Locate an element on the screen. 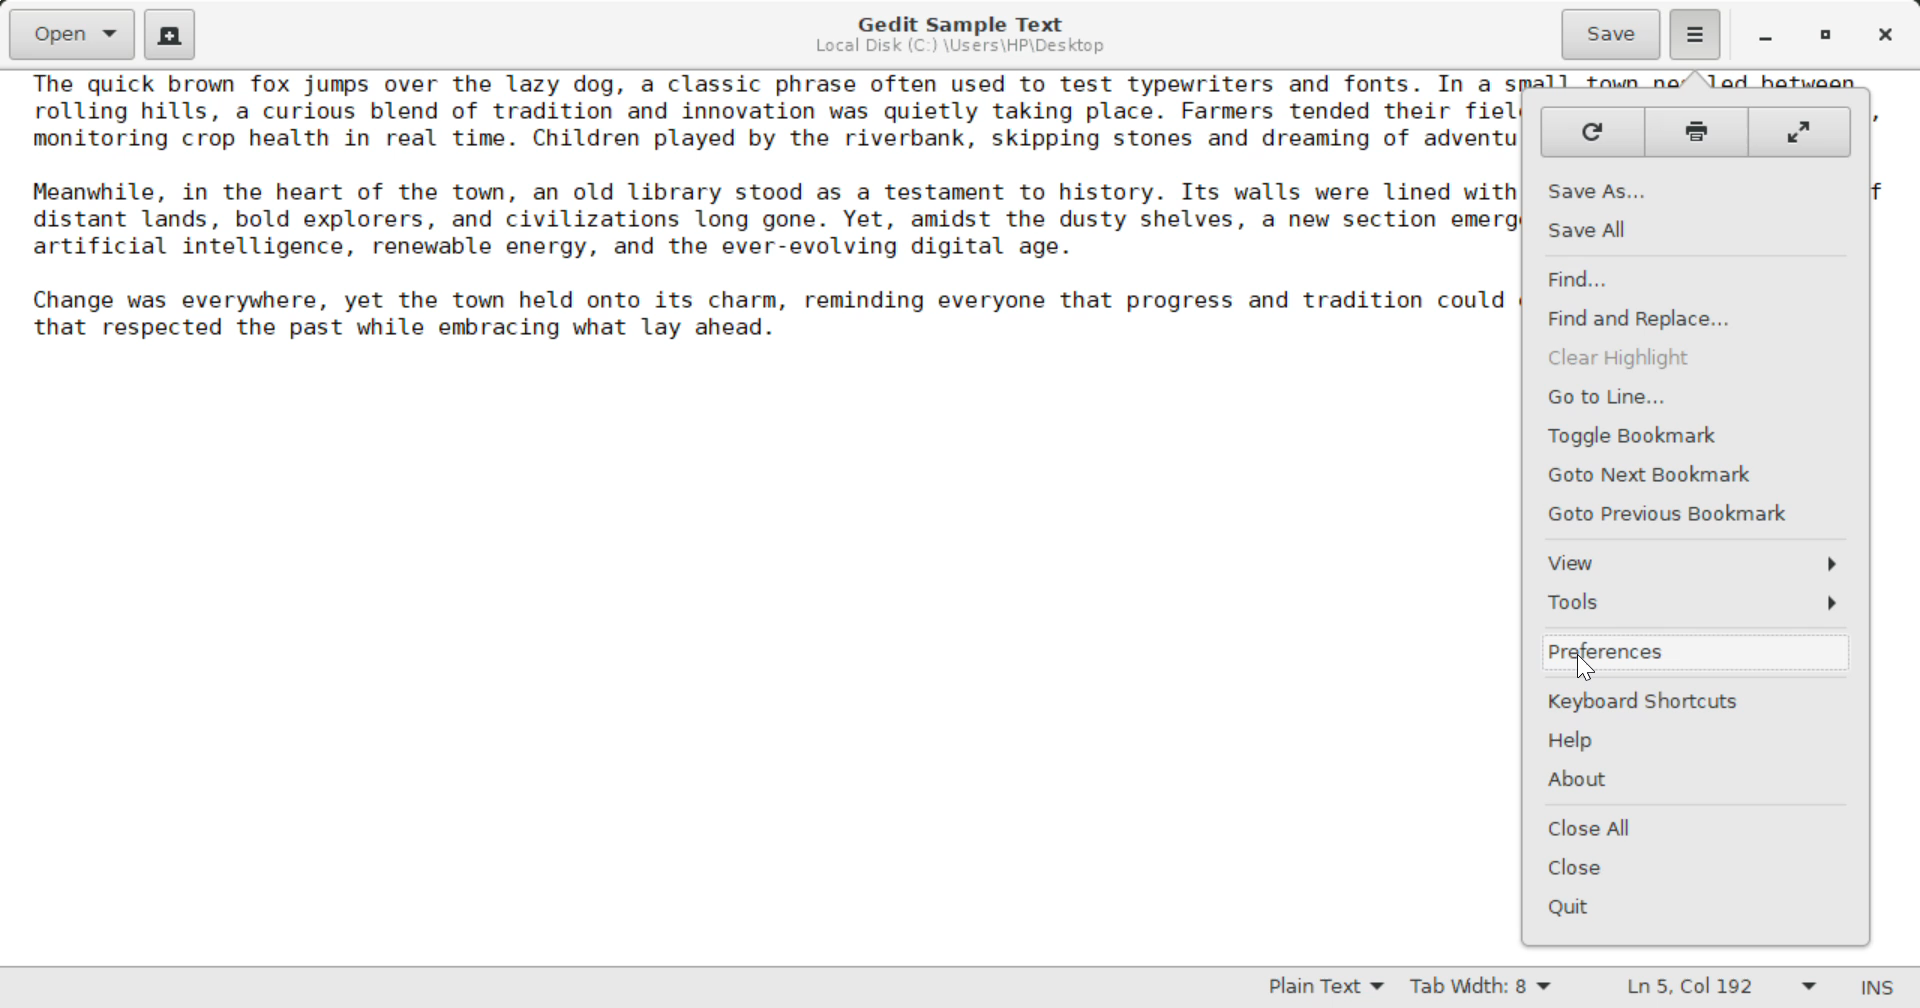 The image size is (1920, 1008). Refresh is located at coordinates (1597, 131).